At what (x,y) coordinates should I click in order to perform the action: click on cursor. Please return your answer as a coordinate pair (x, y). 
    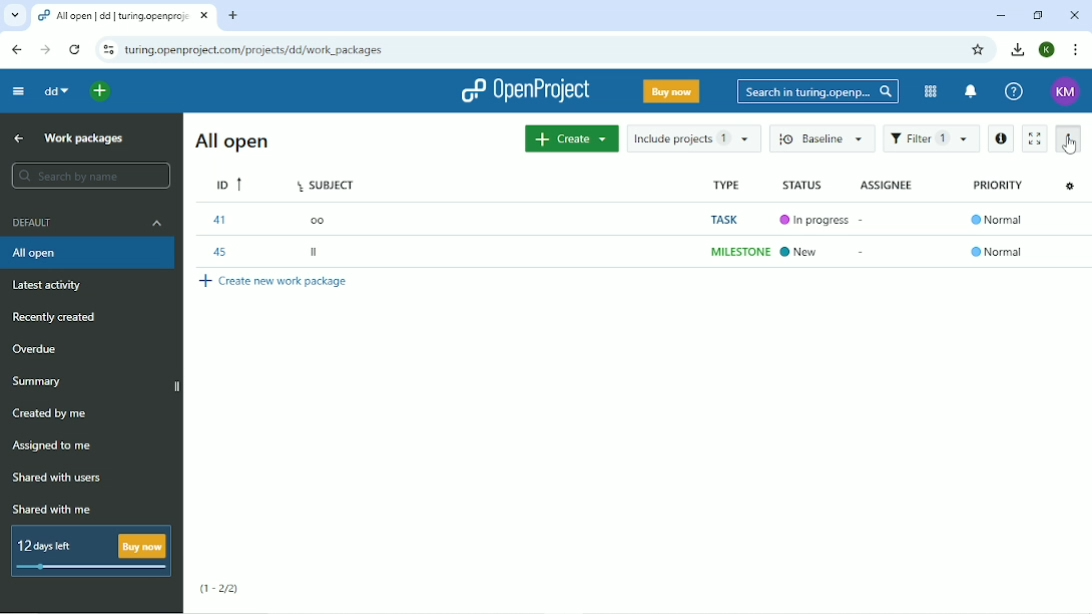
    Looking at the image, I should click on (1065, 154).